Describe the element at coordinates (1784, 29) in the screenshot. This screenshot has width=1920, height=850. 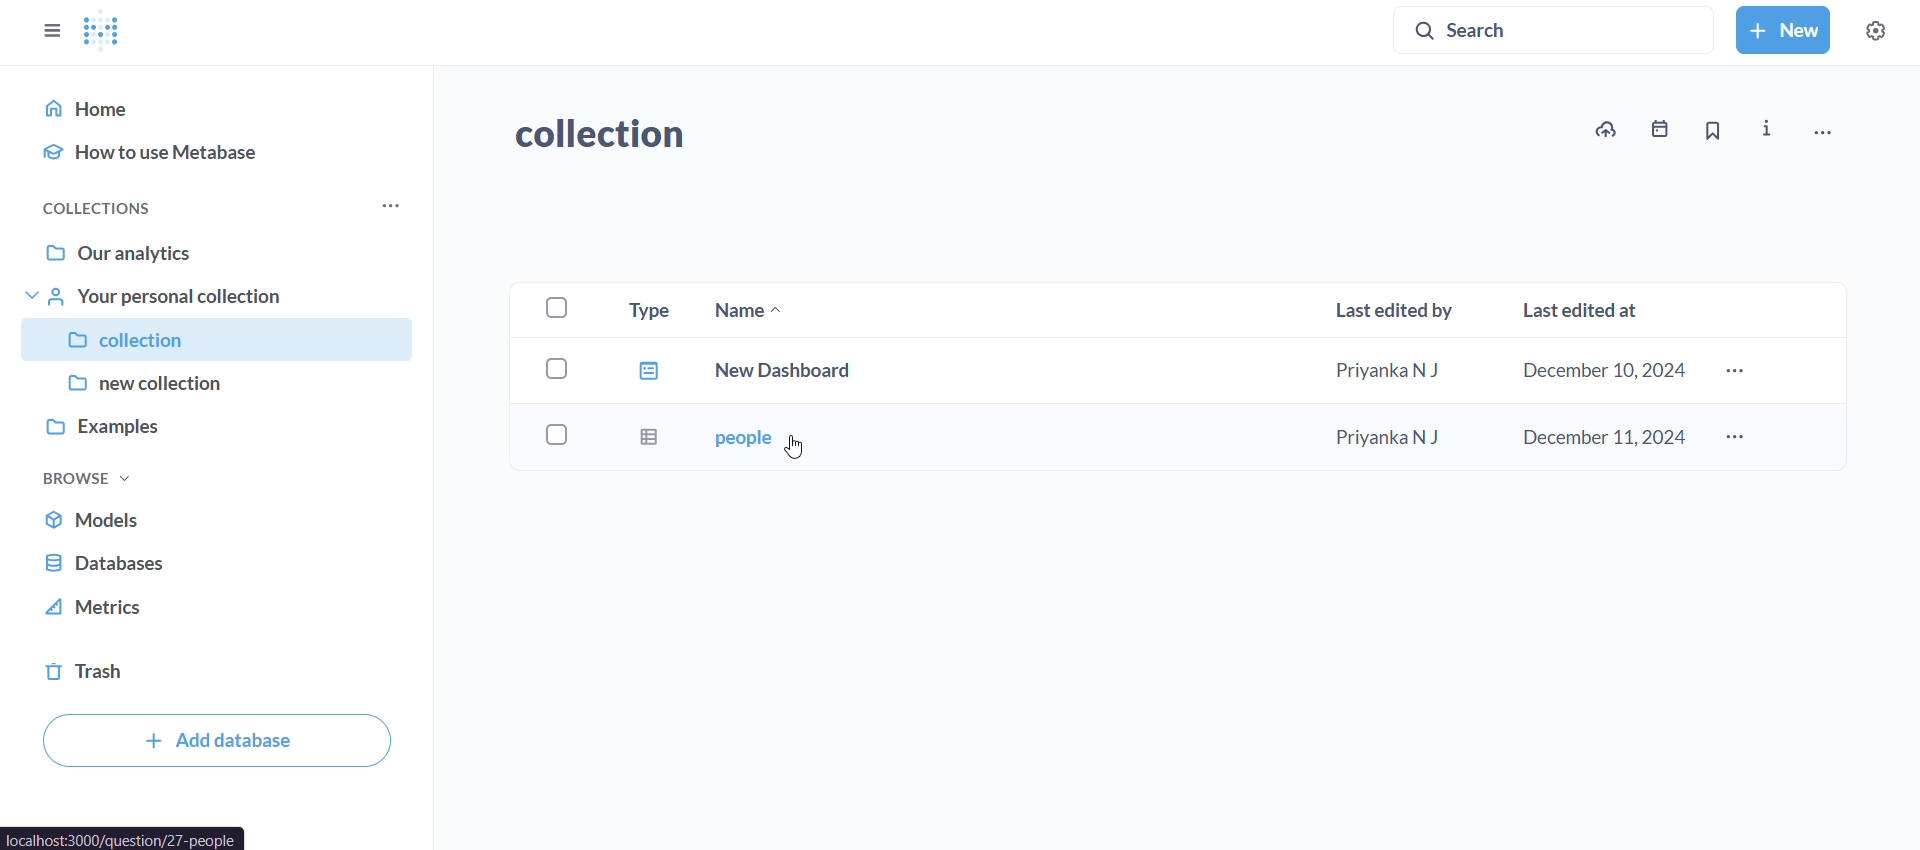
I see `new` at that location.